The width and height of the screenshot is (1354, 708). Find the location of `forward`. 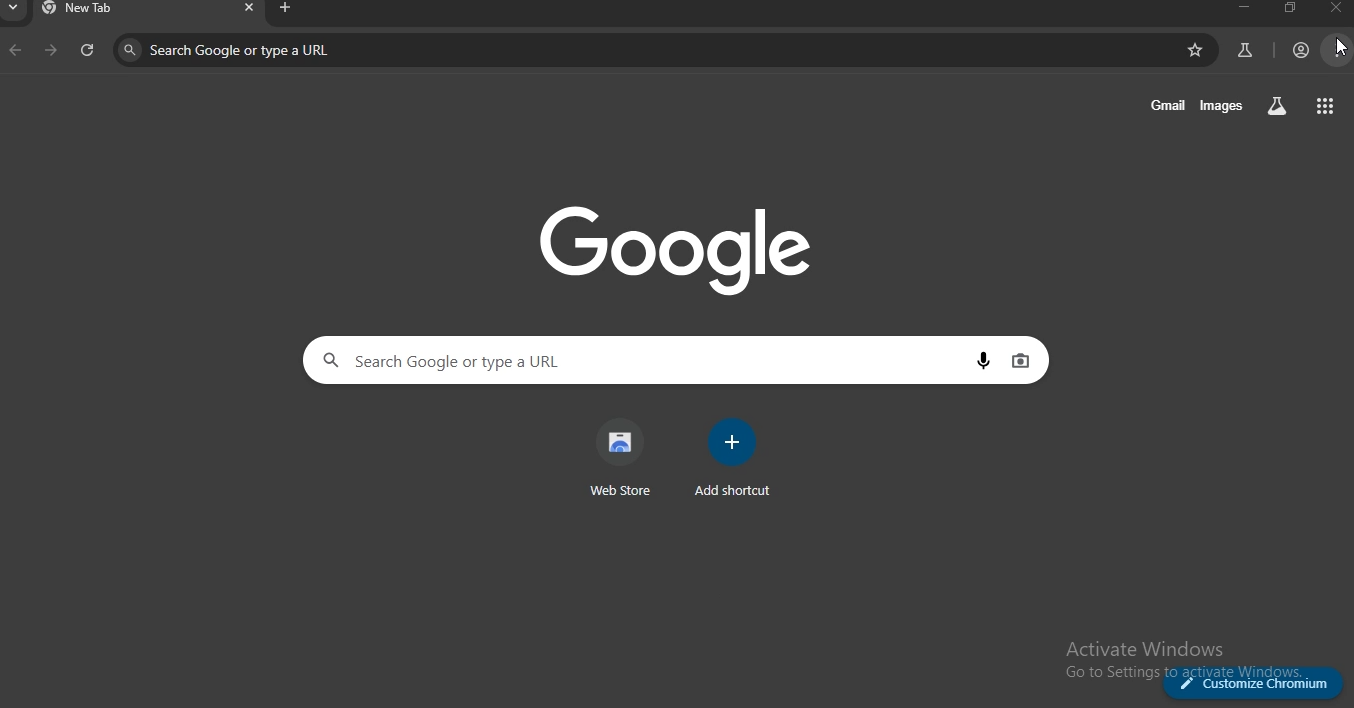

forward is located at coordinates (49, 51).